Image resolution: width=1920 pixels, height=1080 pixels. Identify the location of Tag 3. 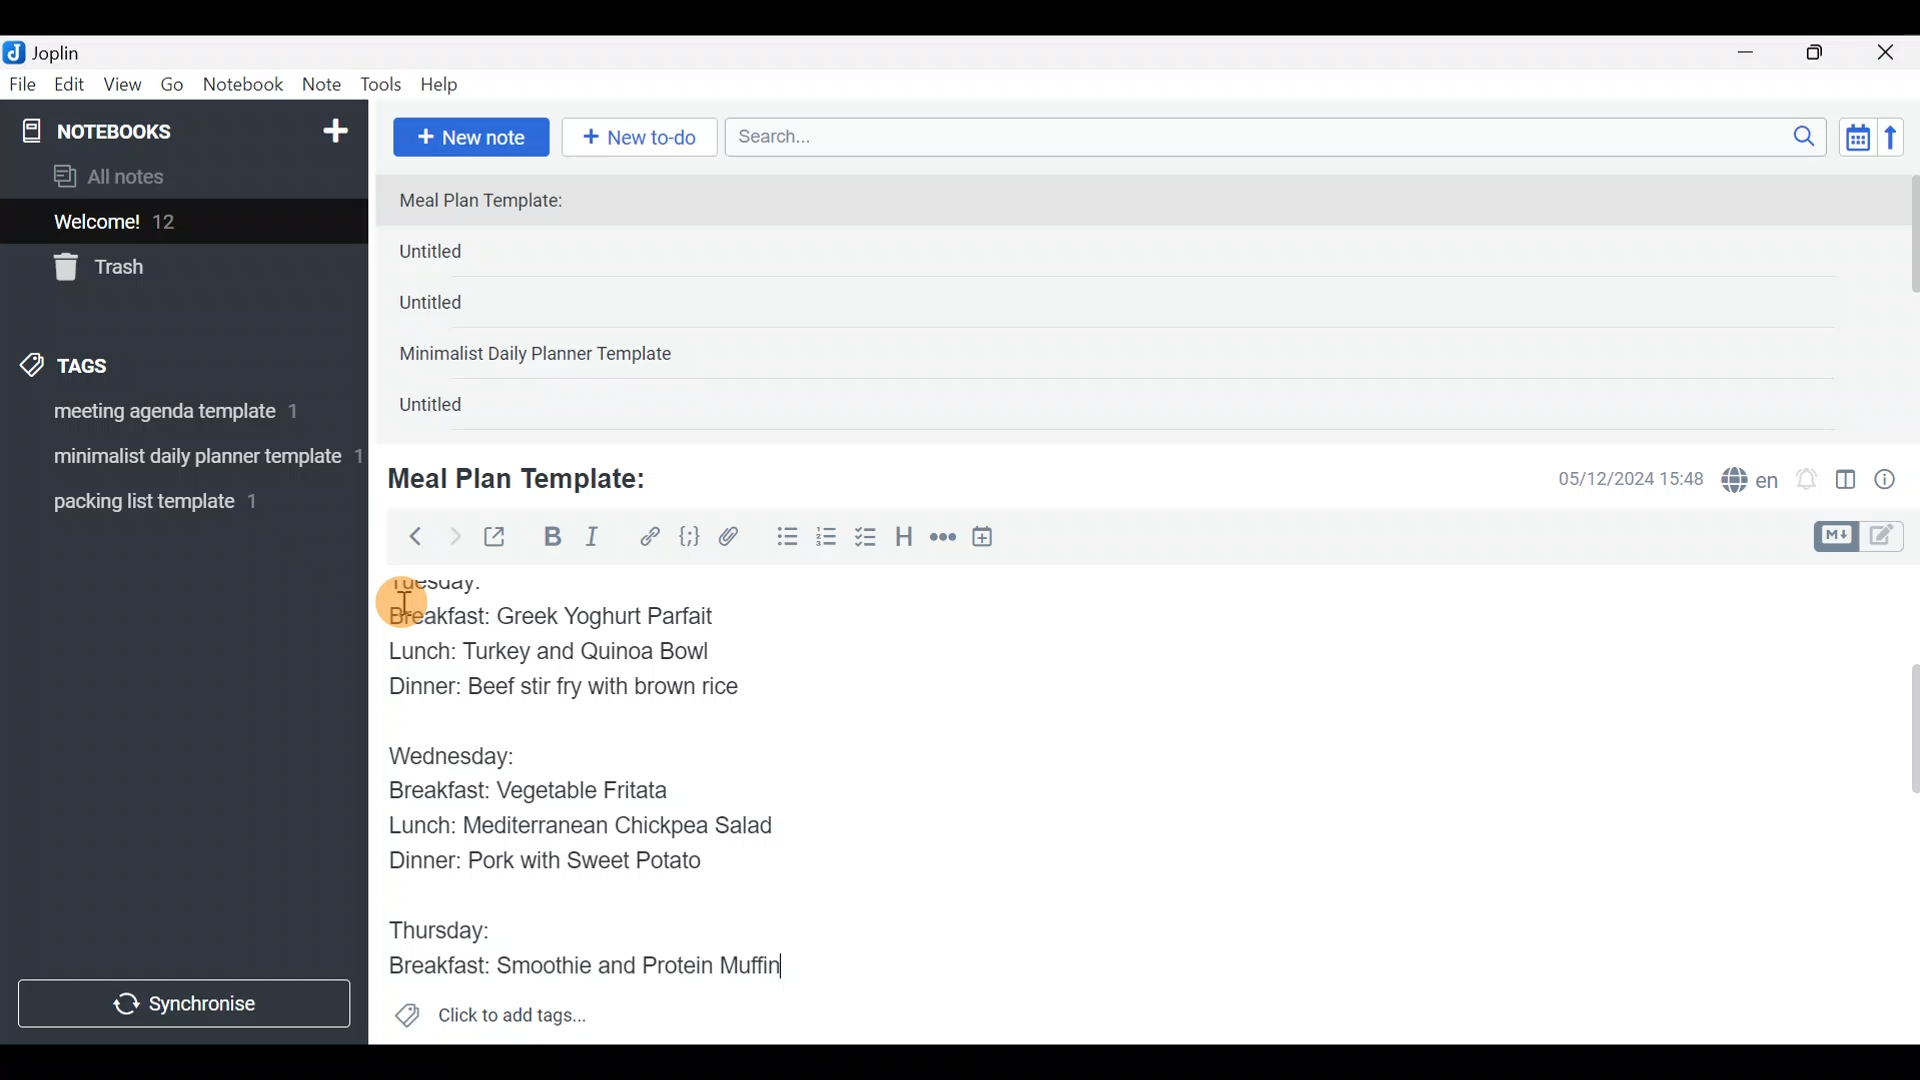
(177, 501).